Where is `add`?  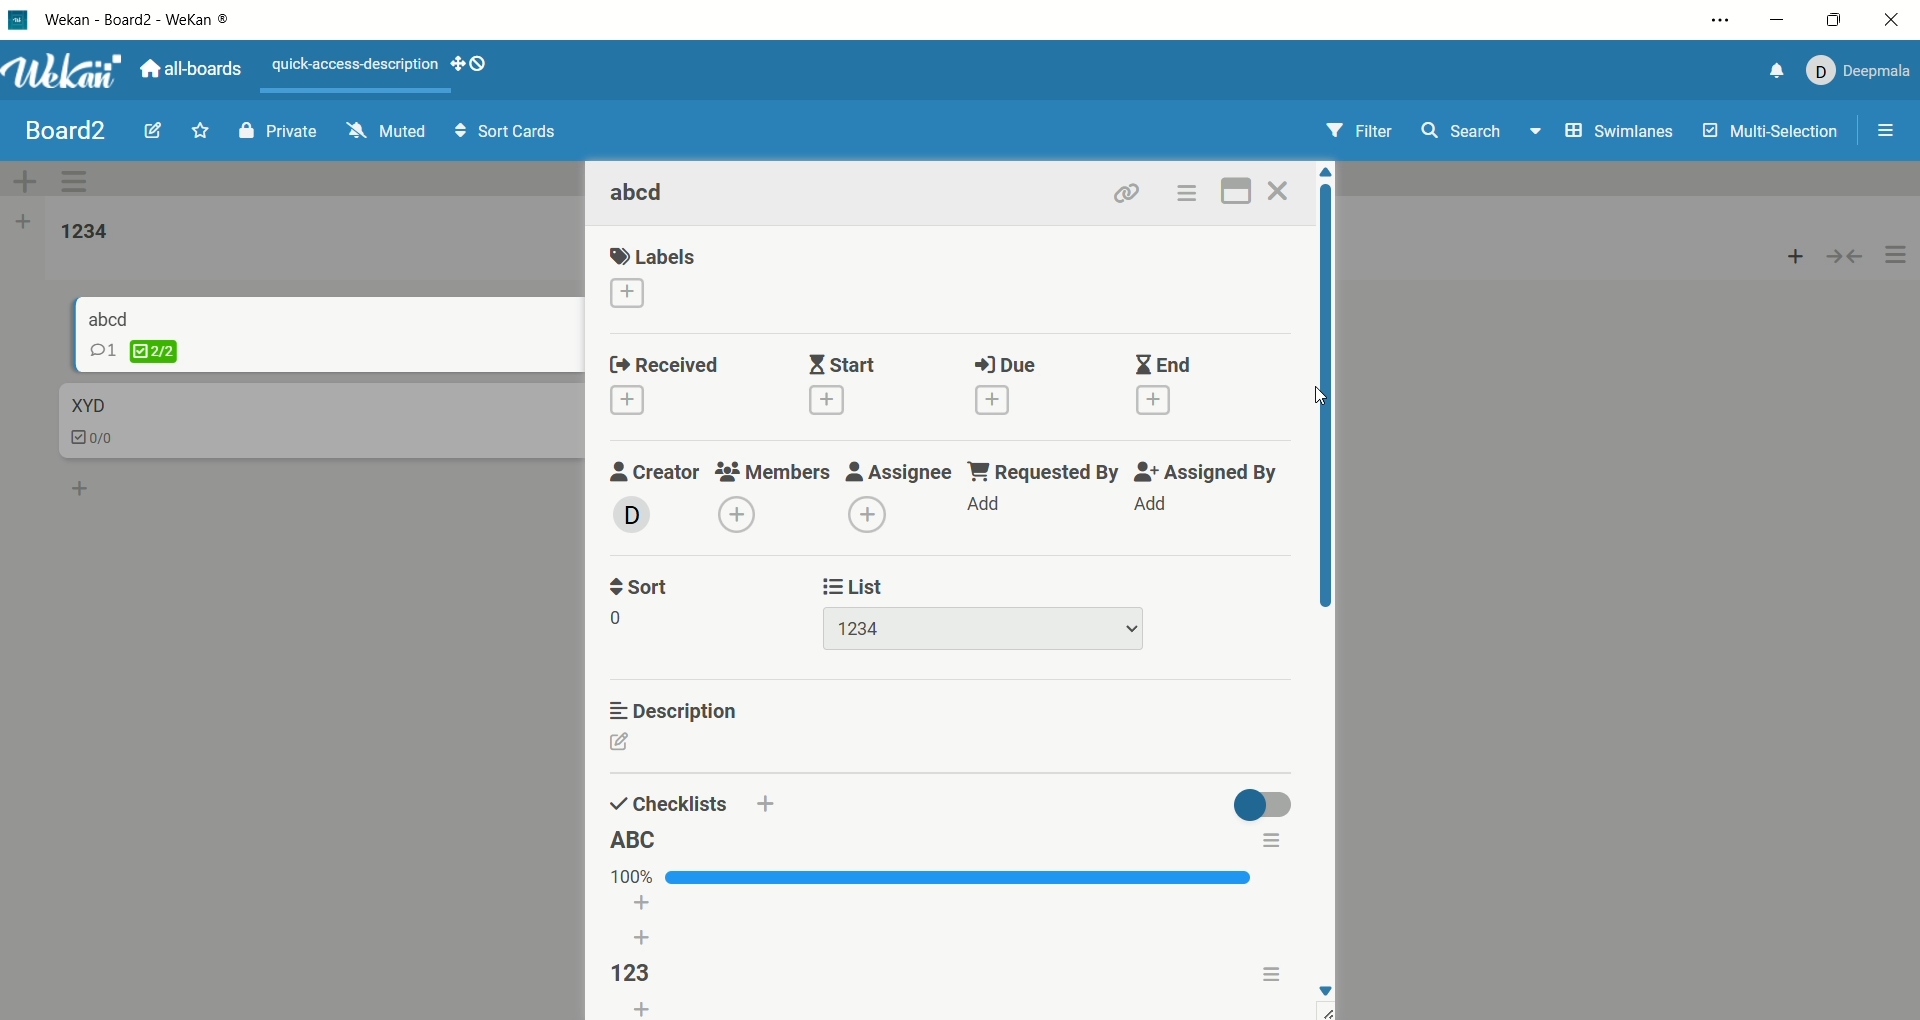 add is located at coordinates (1152, 503).